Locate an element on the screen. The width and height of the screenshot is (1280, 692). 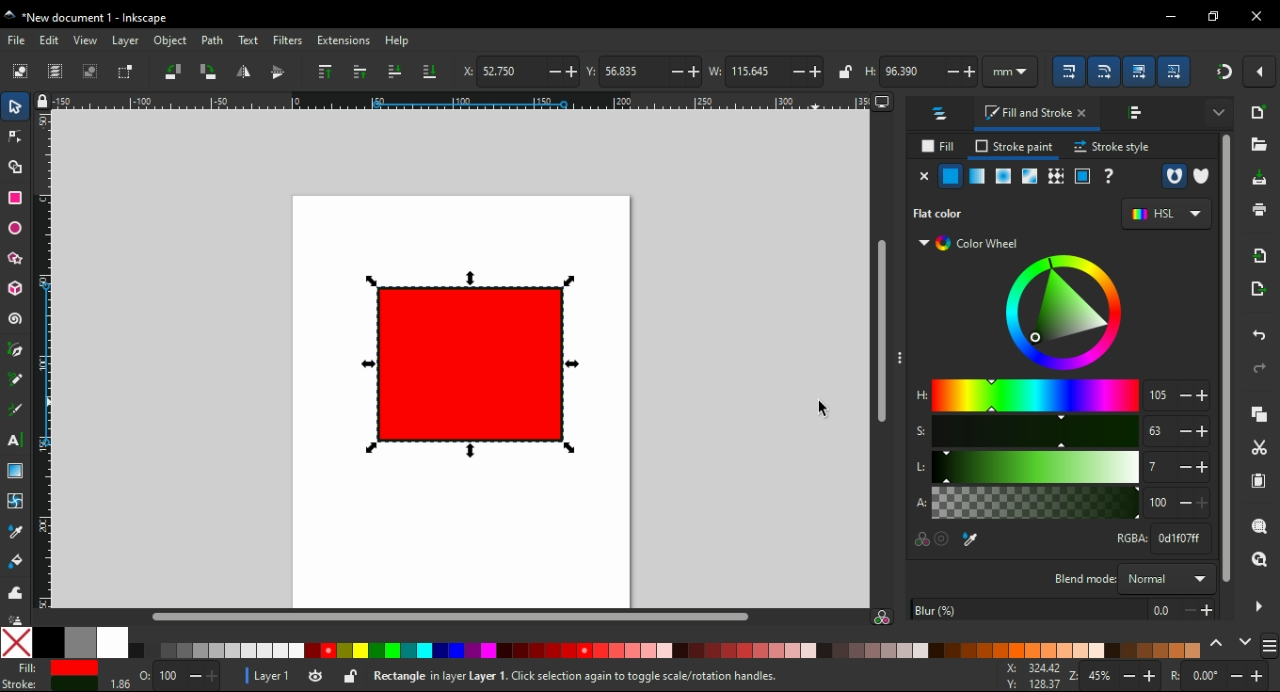
save is located at coordinates (1256, 179).